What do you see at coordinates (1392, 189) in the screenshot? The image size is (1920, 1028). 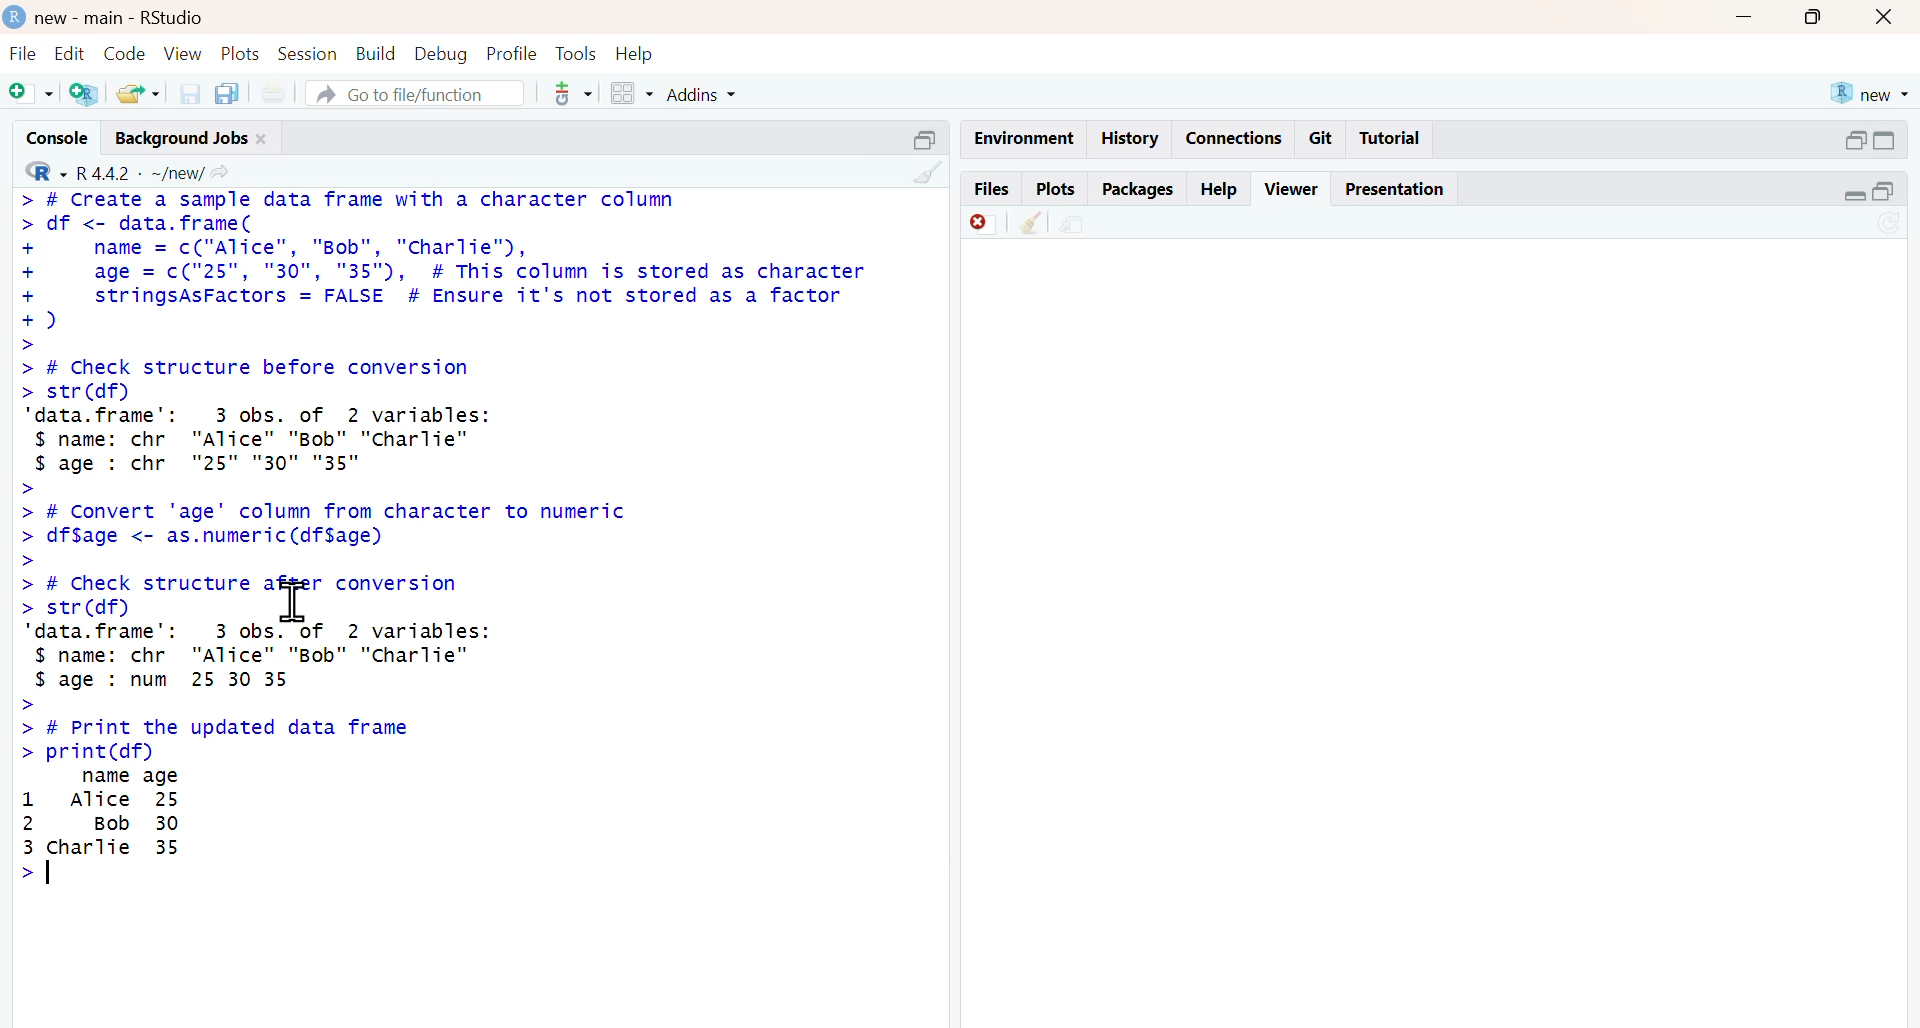 I see `presentation` at bounding box center [1392, 189].